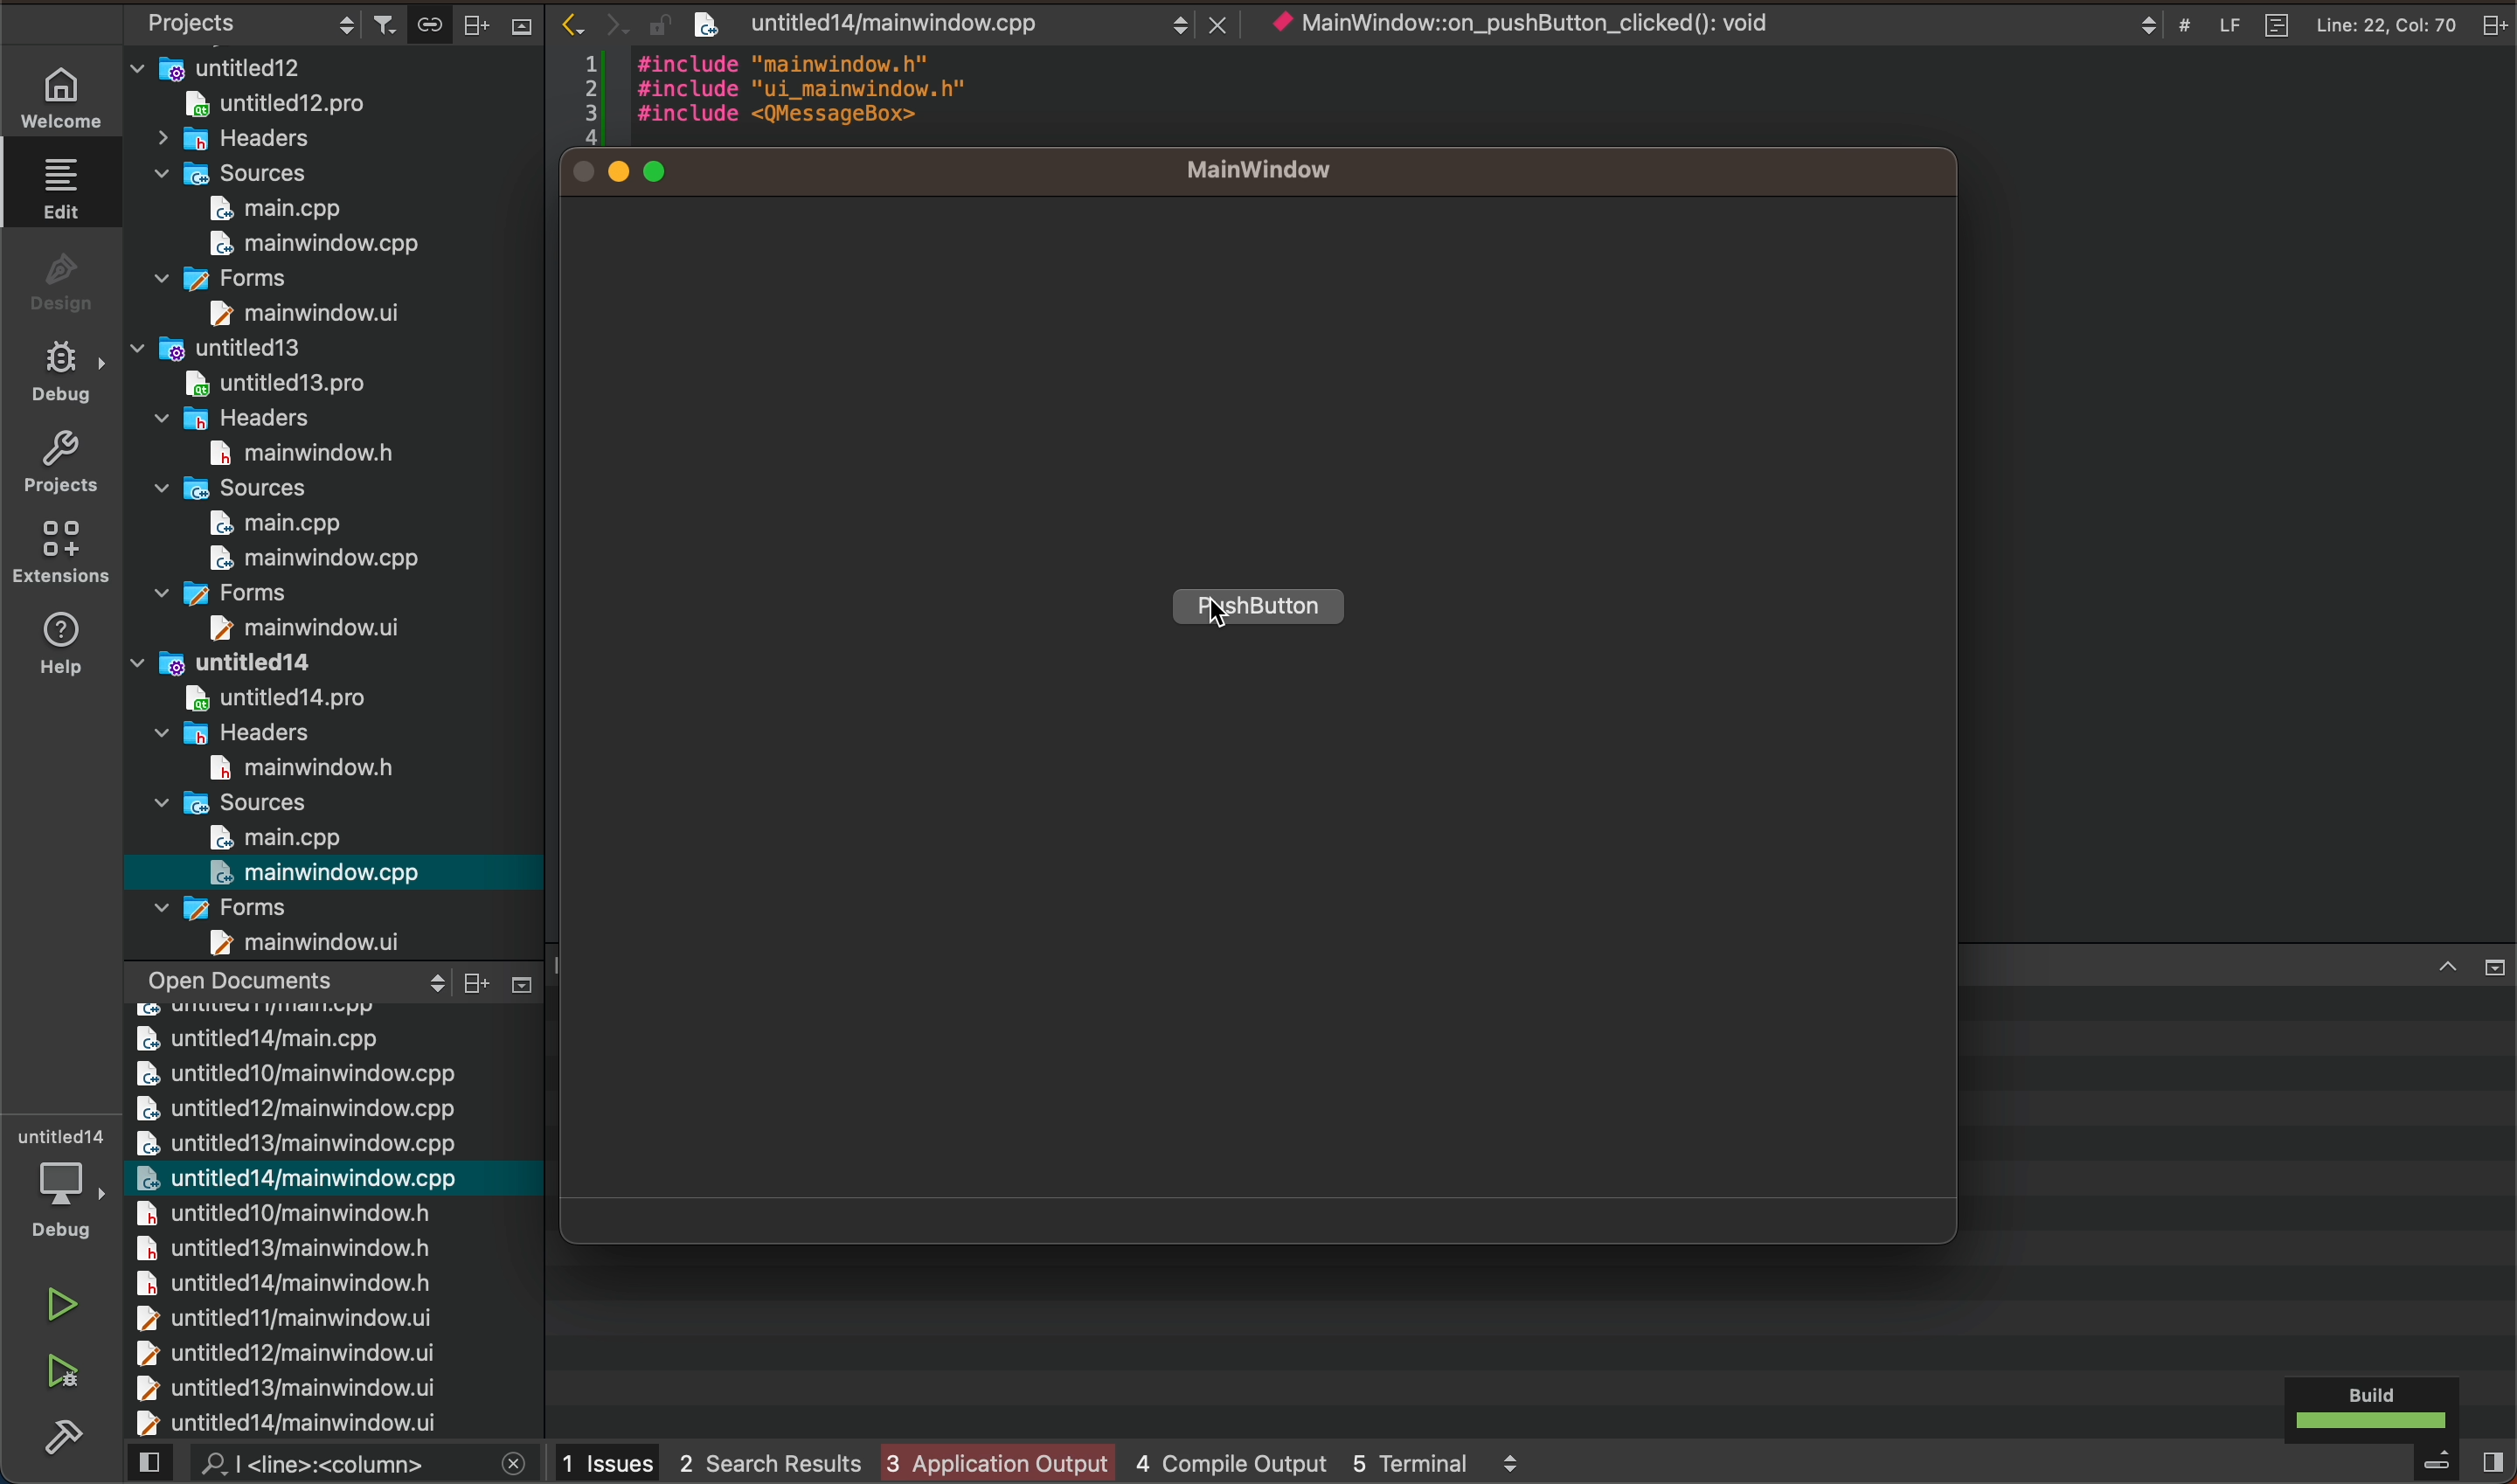  I want to click on main window, so click(306, 559).